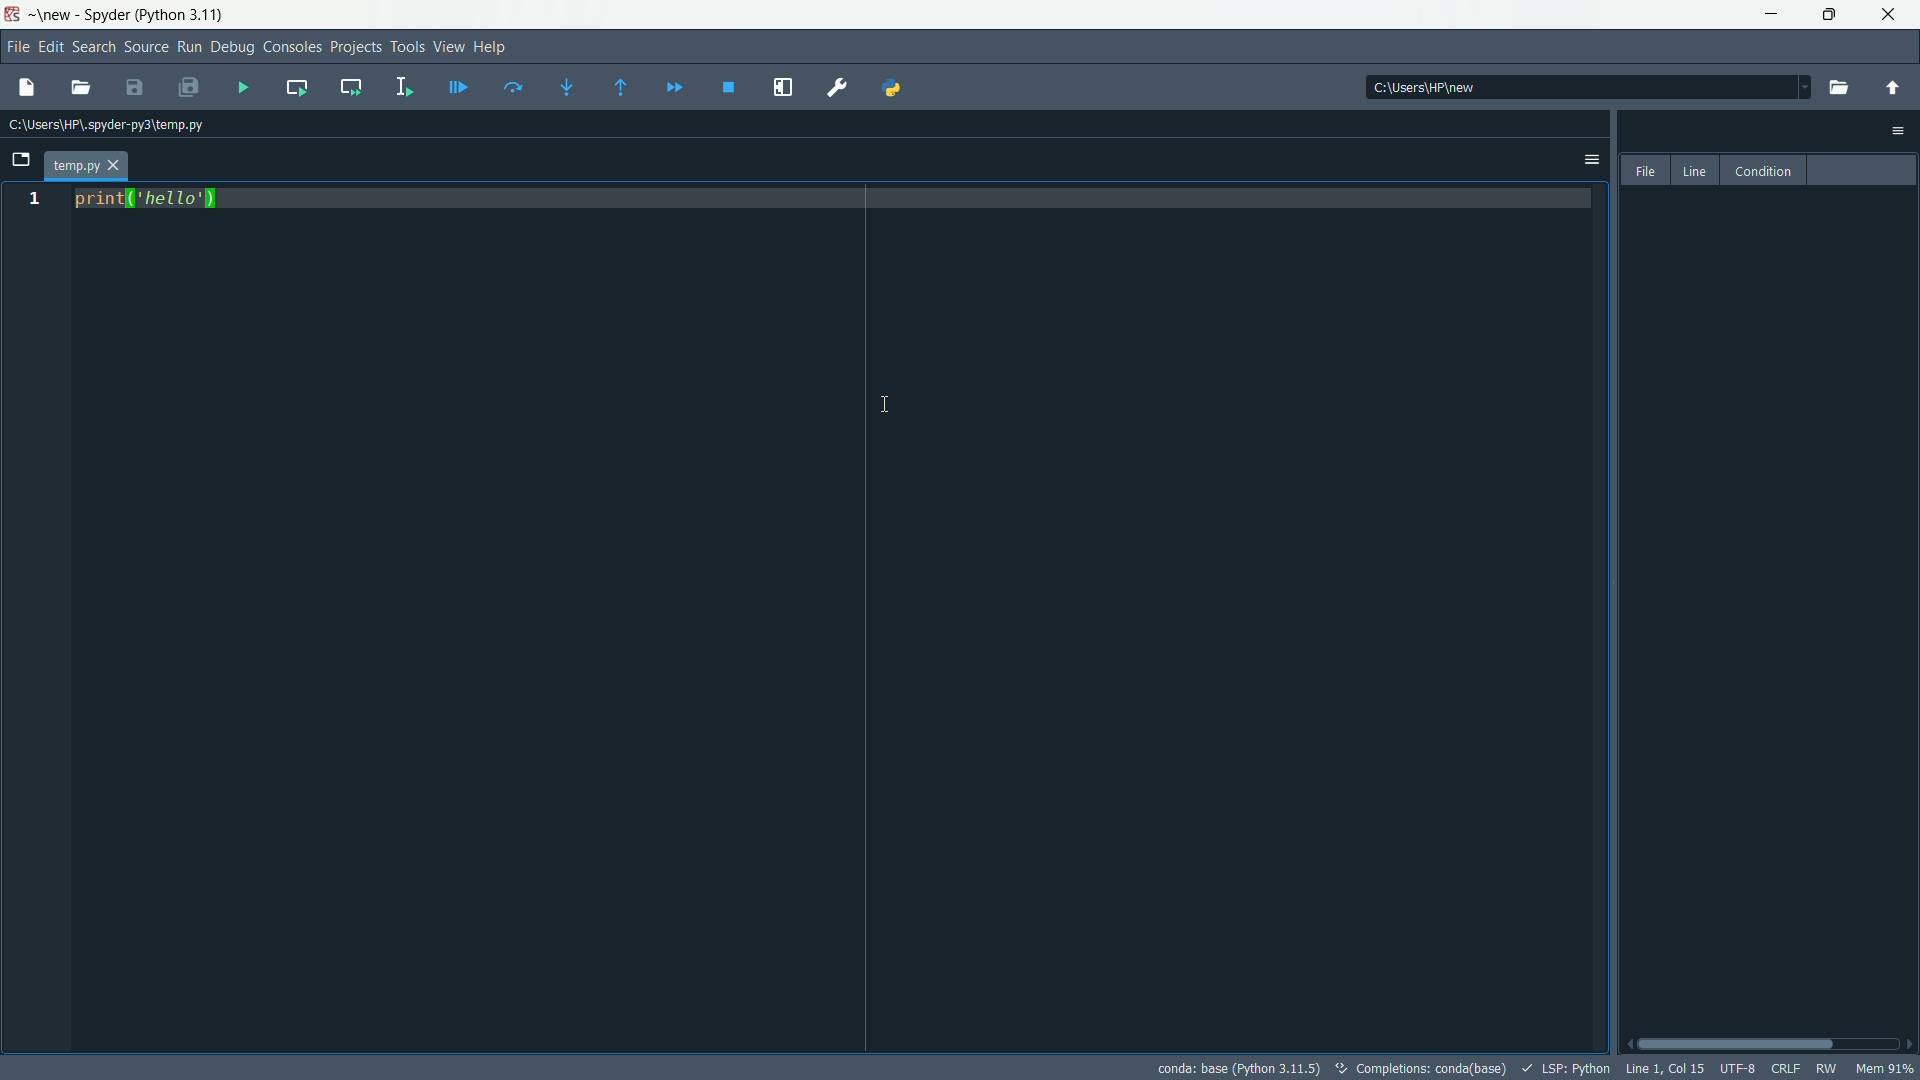  Describe the element at coordinates (674, 89) in the screenshot. I see `continue execution until next breakpoint` at that location.